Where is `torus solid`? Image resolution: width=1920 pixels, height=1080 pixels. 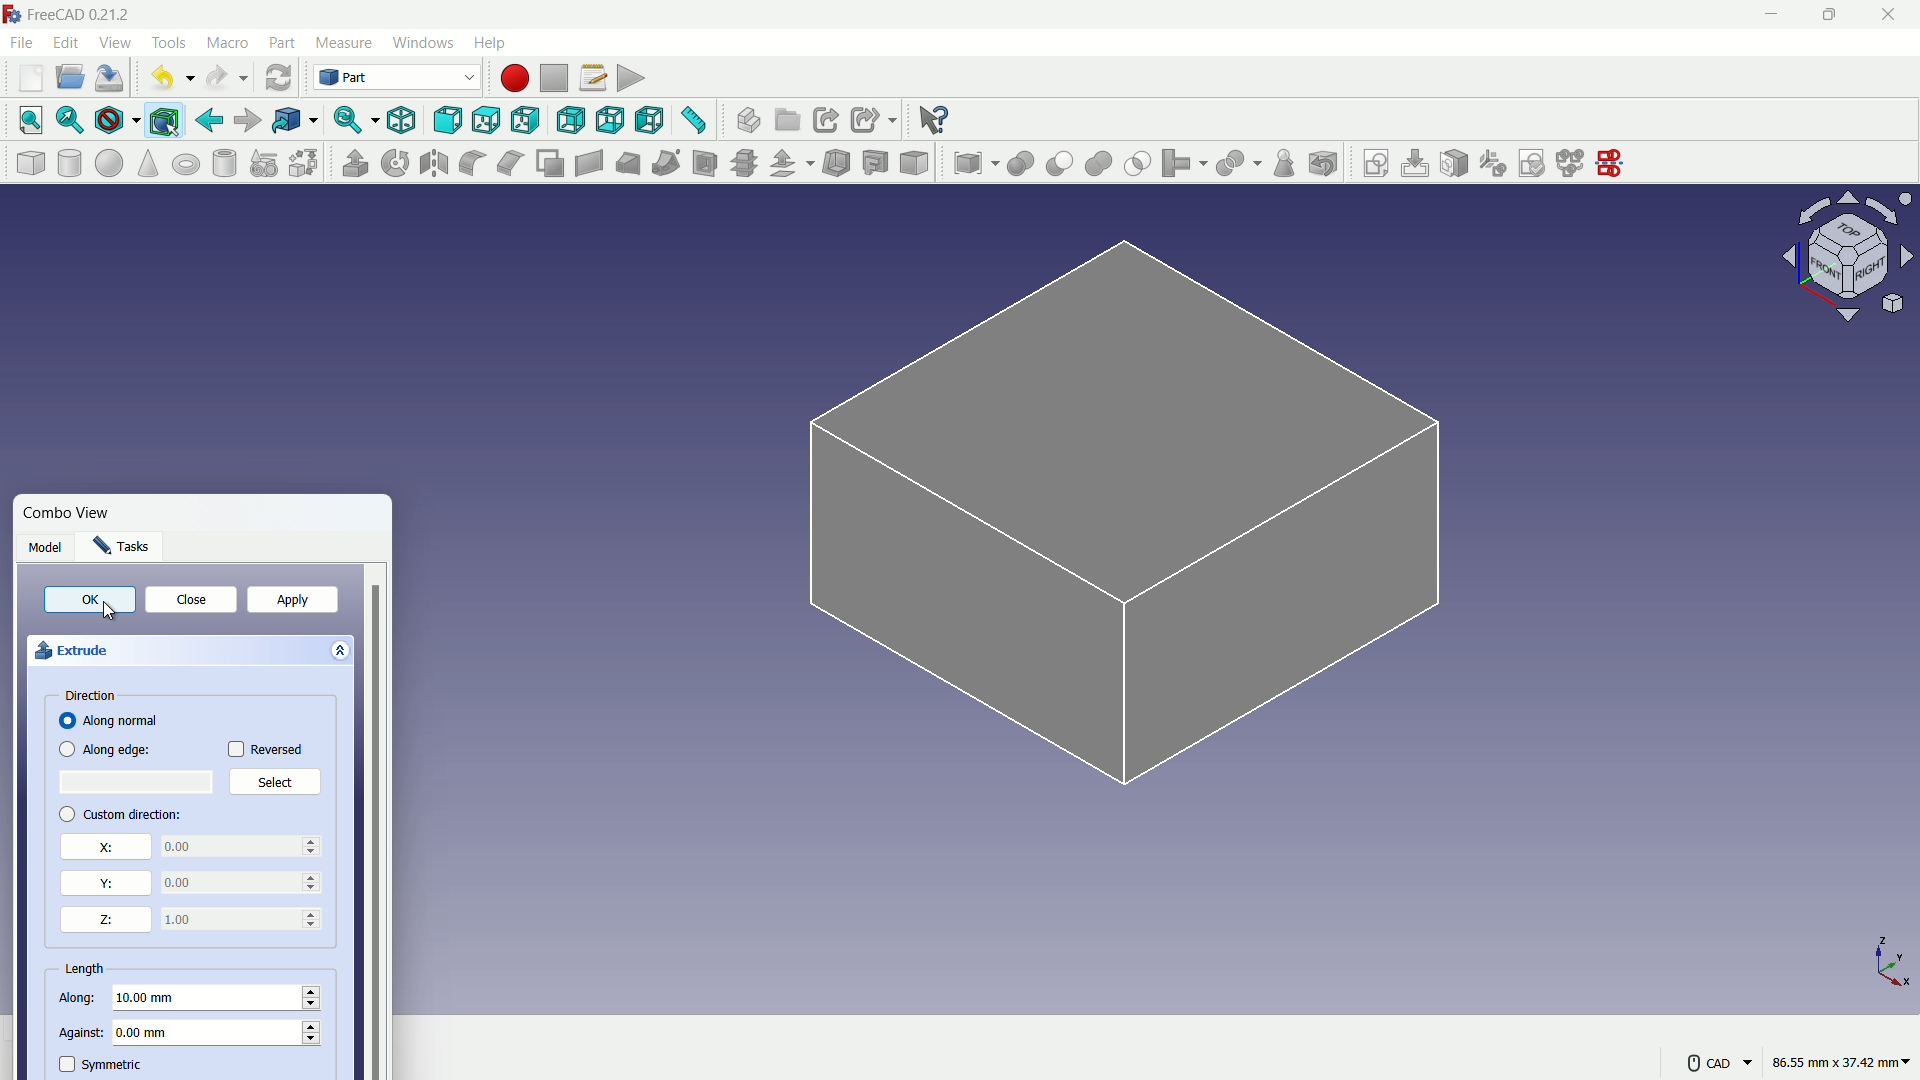
torus solid is located at coordinates (187, 165).